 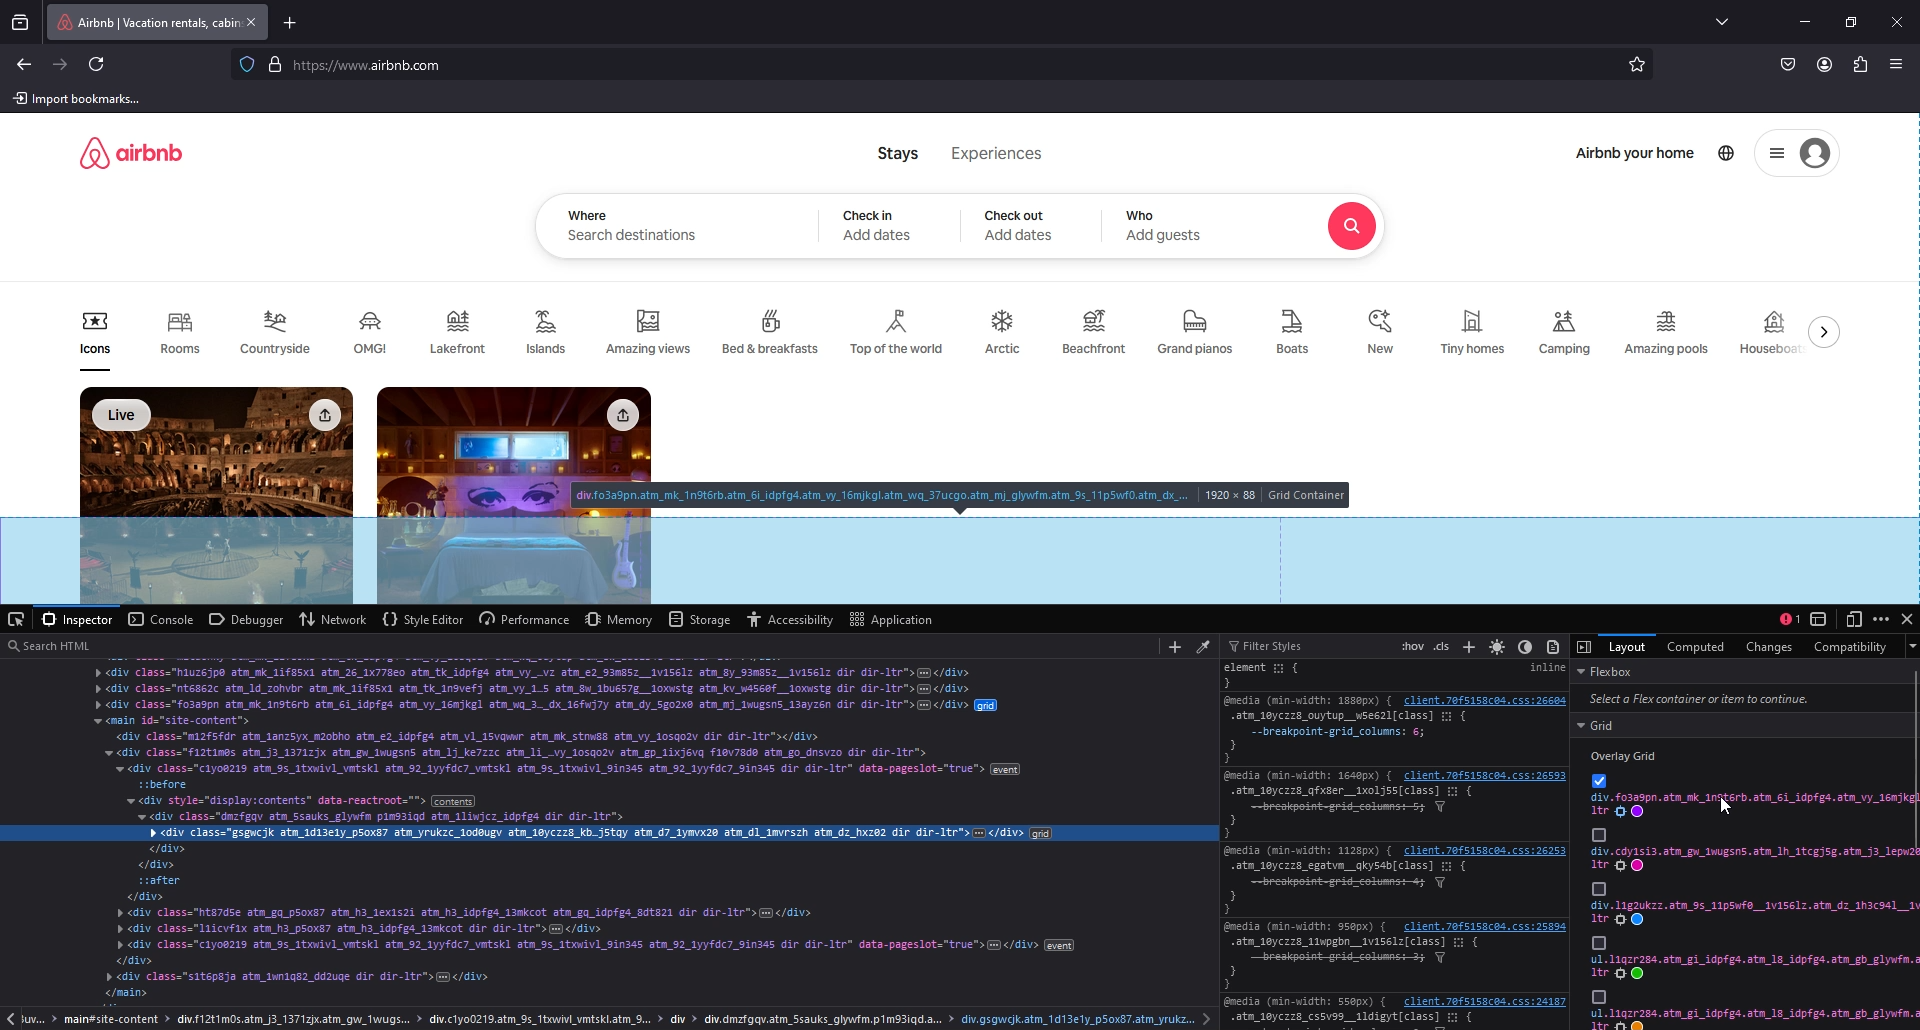 I want to click on responsive design, so click(x=1856, y=618).